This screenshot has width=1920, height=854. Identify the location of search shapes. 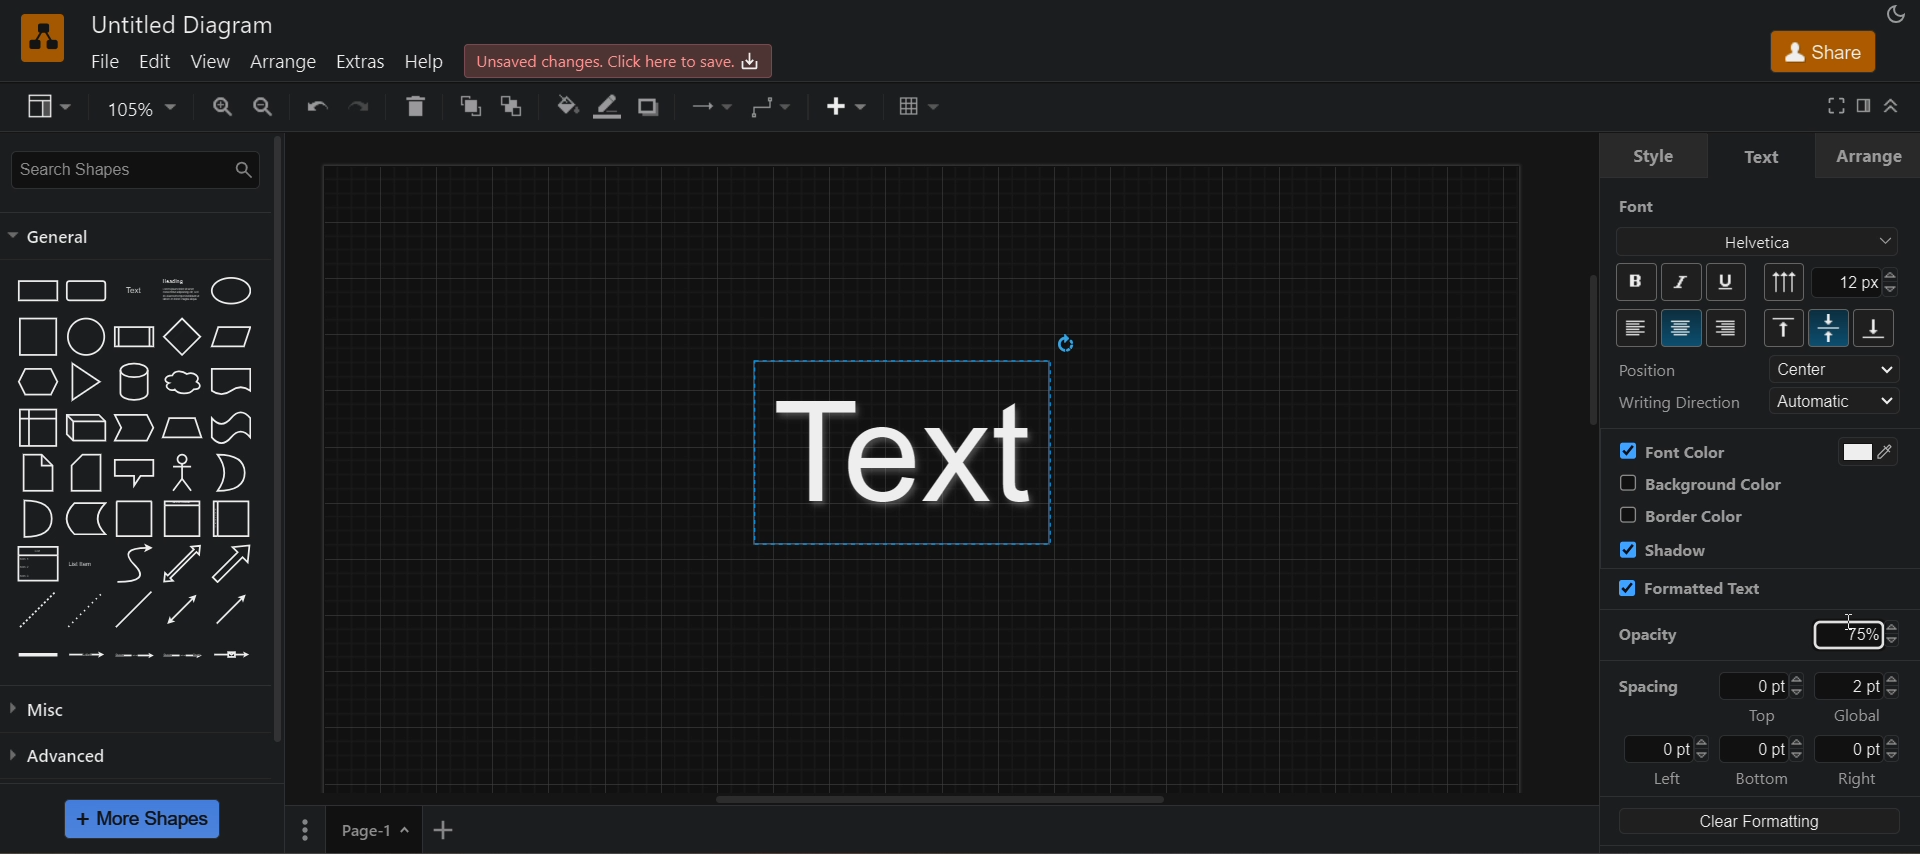
(132, 170).